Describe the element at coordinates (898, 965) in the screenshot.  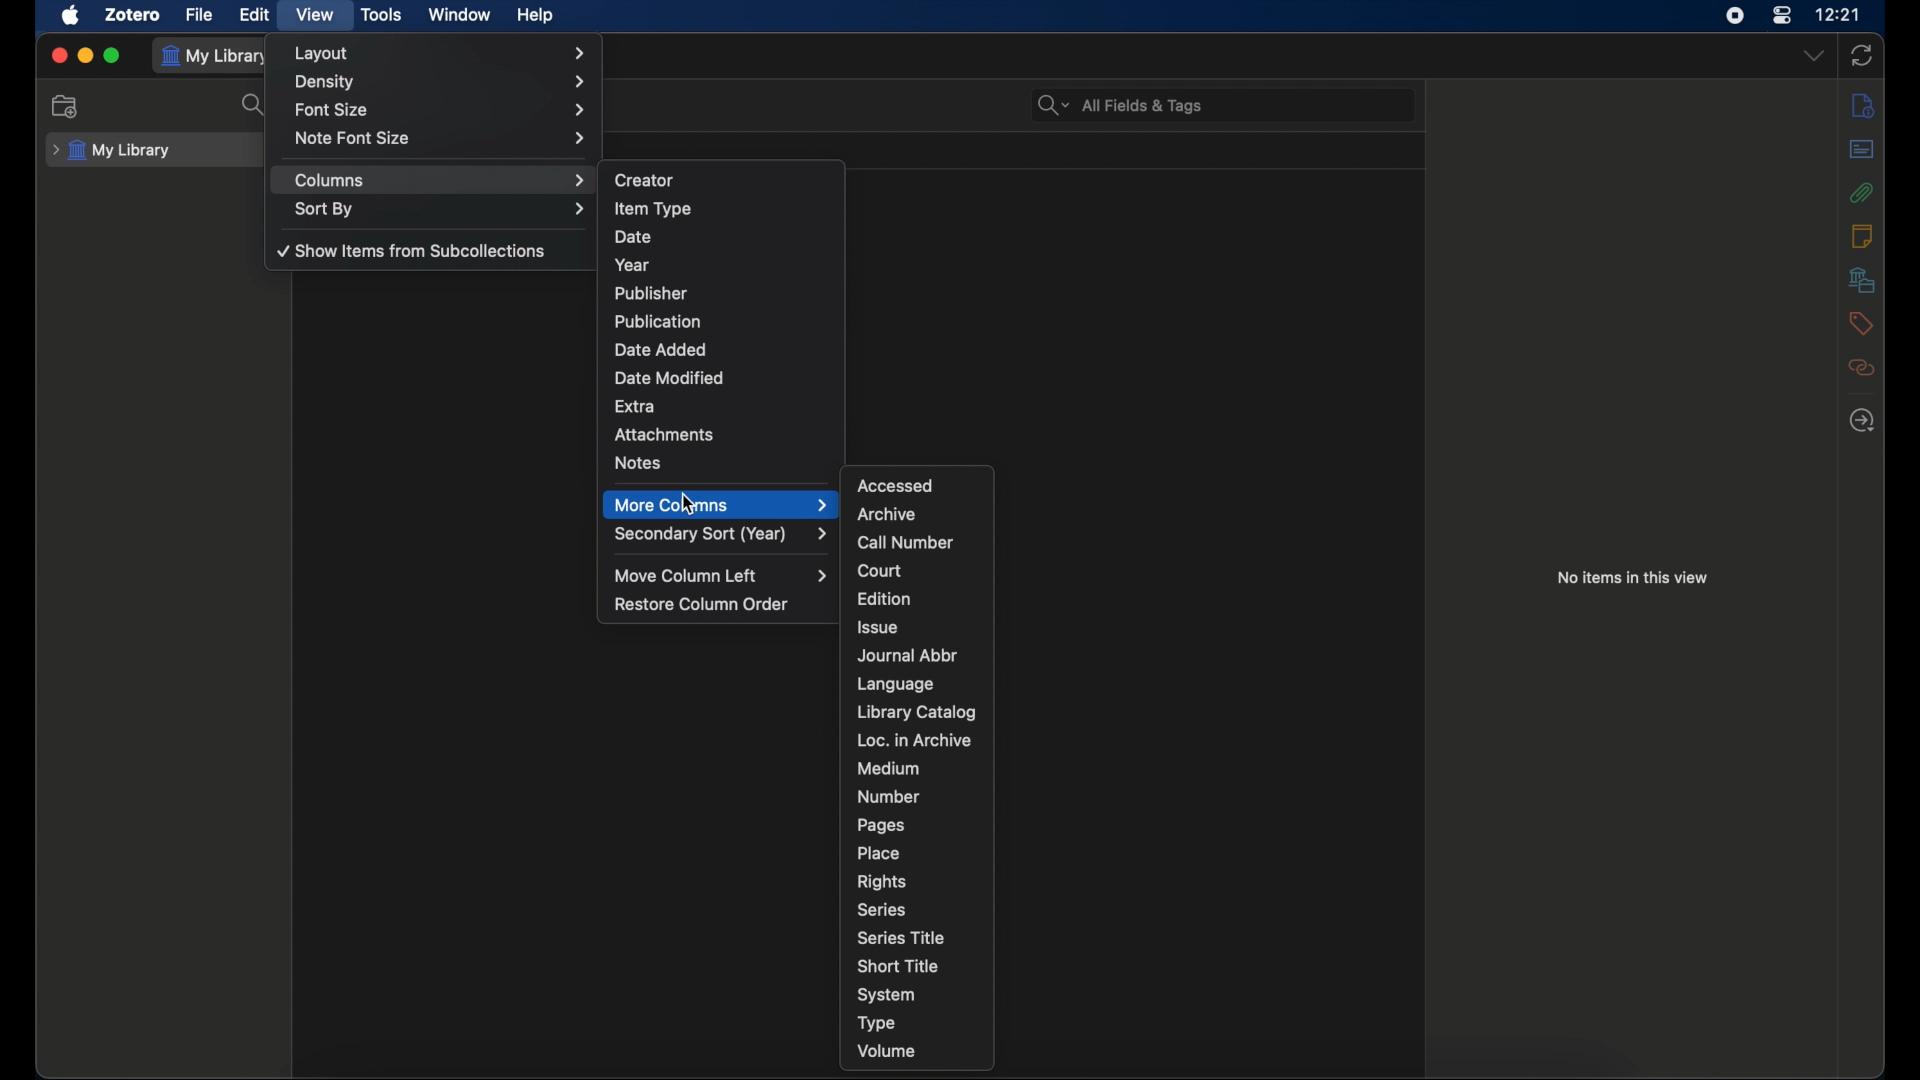
I see `short title` at that location.